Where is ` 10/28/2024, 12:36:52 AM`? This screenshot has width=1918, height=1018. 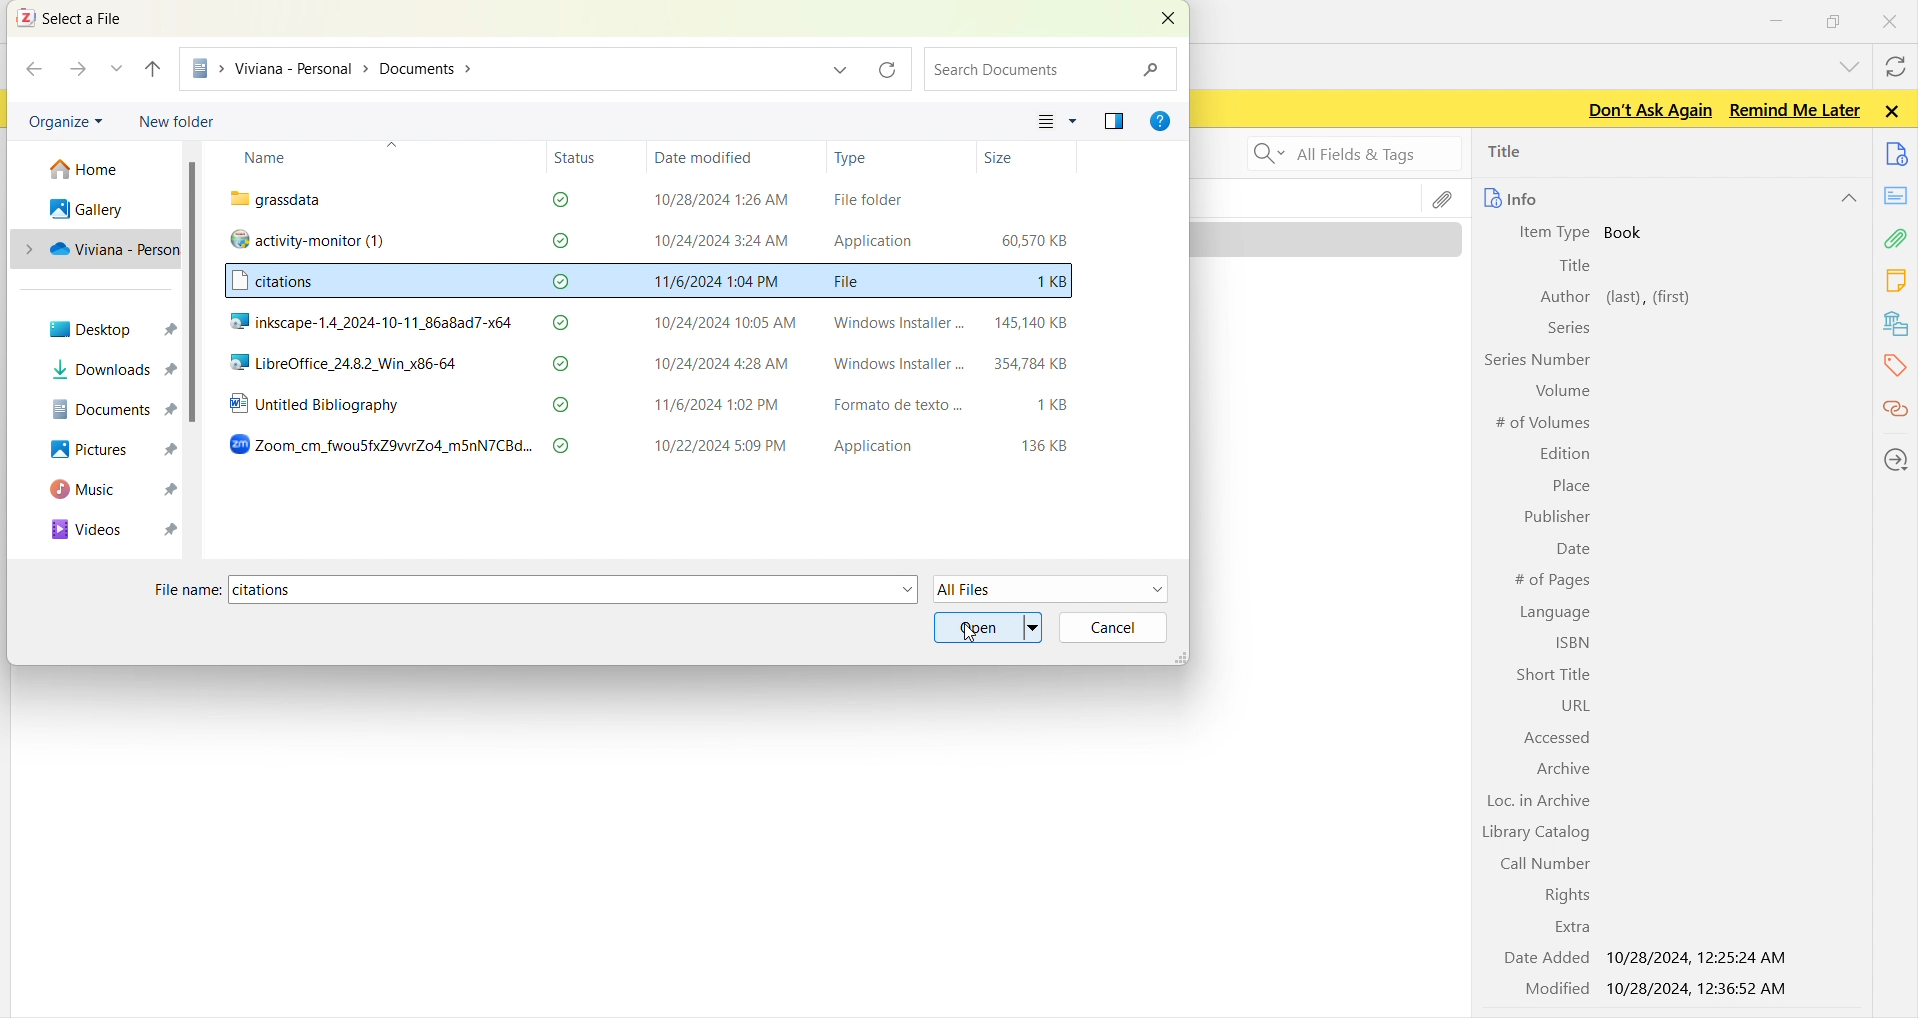
 10/28/2024, 12:36:52 AM is located at coordinates (1701, 990).